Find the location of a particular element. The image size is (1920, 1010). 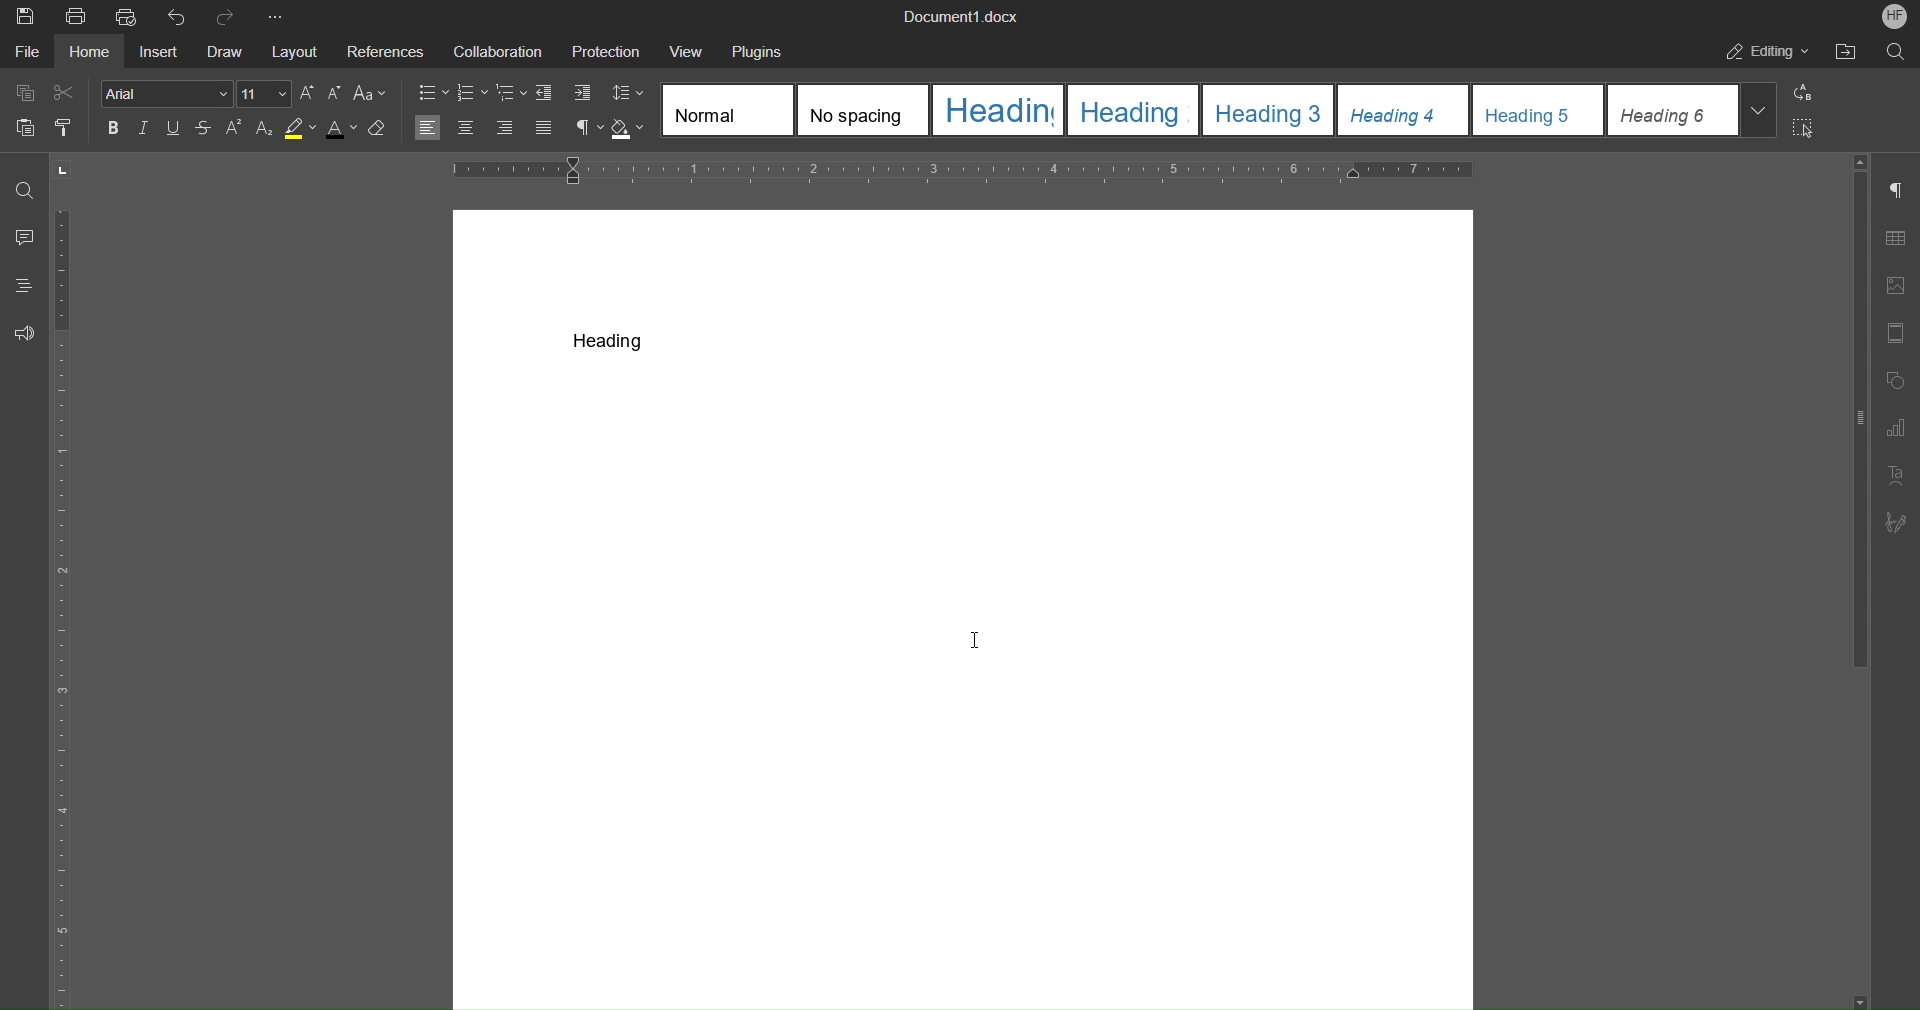

Heading is located at coordinates (611, 339).